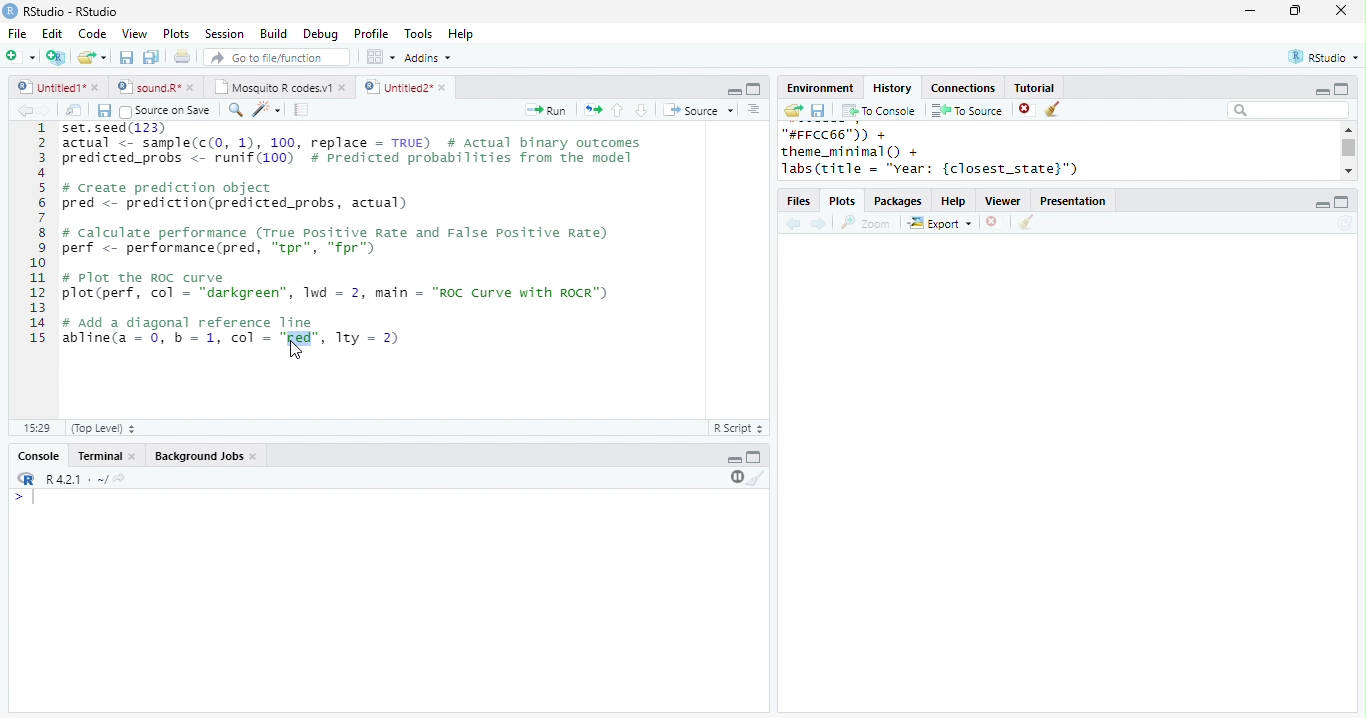 The height and width of the screenshot is (718, 1366). What do you see at coordinates (616, 110) in the screenshot?
I see `up` at bounding box center [616, 110].